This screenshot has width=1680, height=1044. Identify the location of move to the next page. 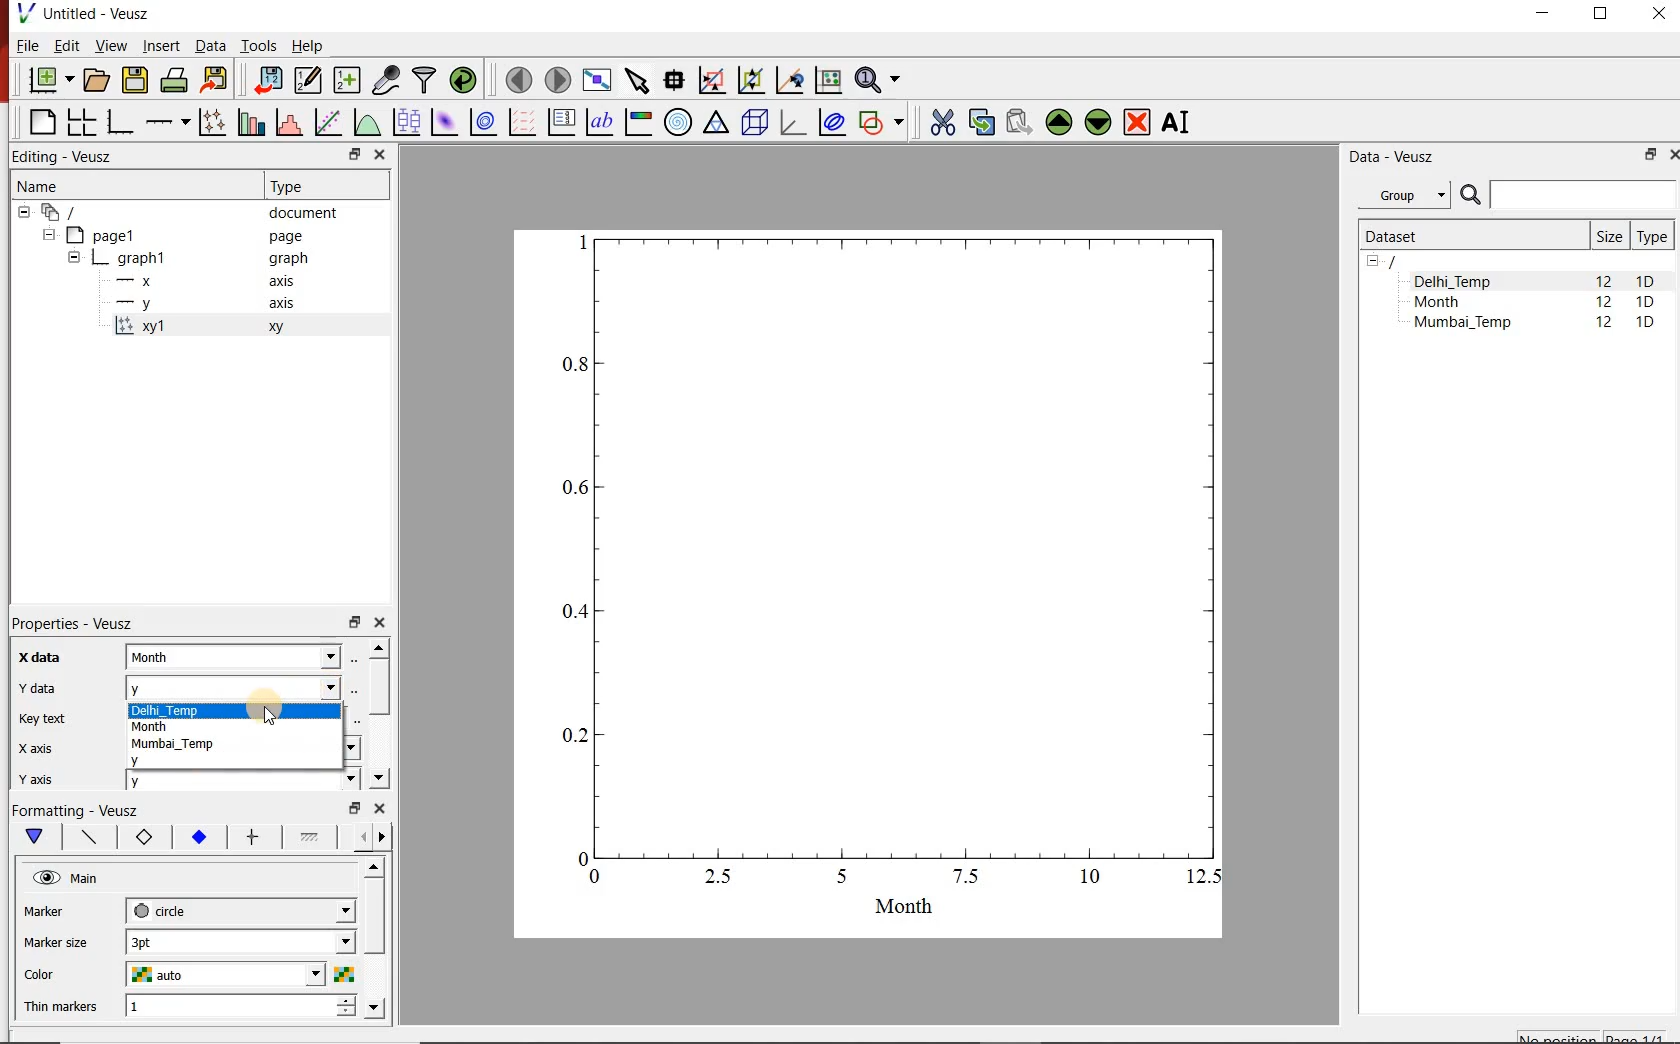
(558, 80).